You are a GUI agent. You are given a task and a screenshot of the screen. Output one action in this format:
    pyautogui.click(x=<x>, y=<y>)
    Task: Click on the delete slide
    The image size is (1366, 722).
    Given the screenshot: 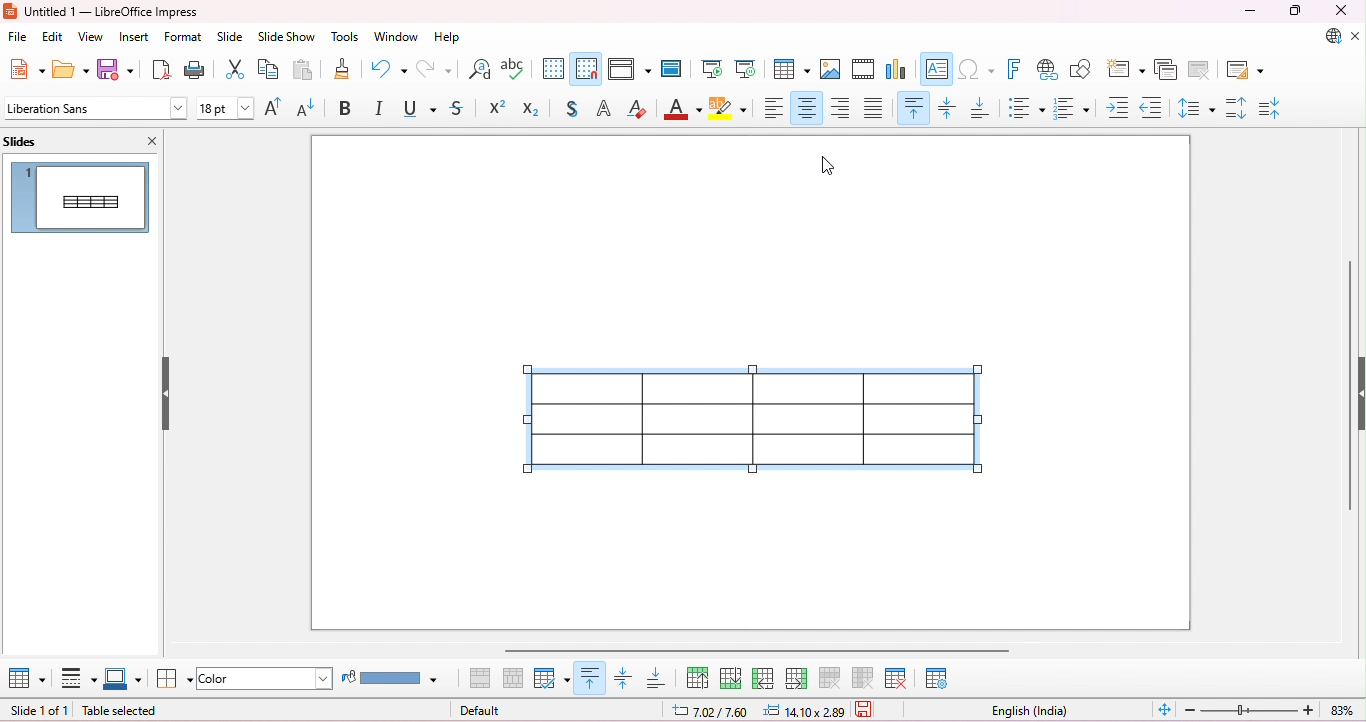 What is the action you would take?
    pyautogui.click(x=1202, y=70)
    